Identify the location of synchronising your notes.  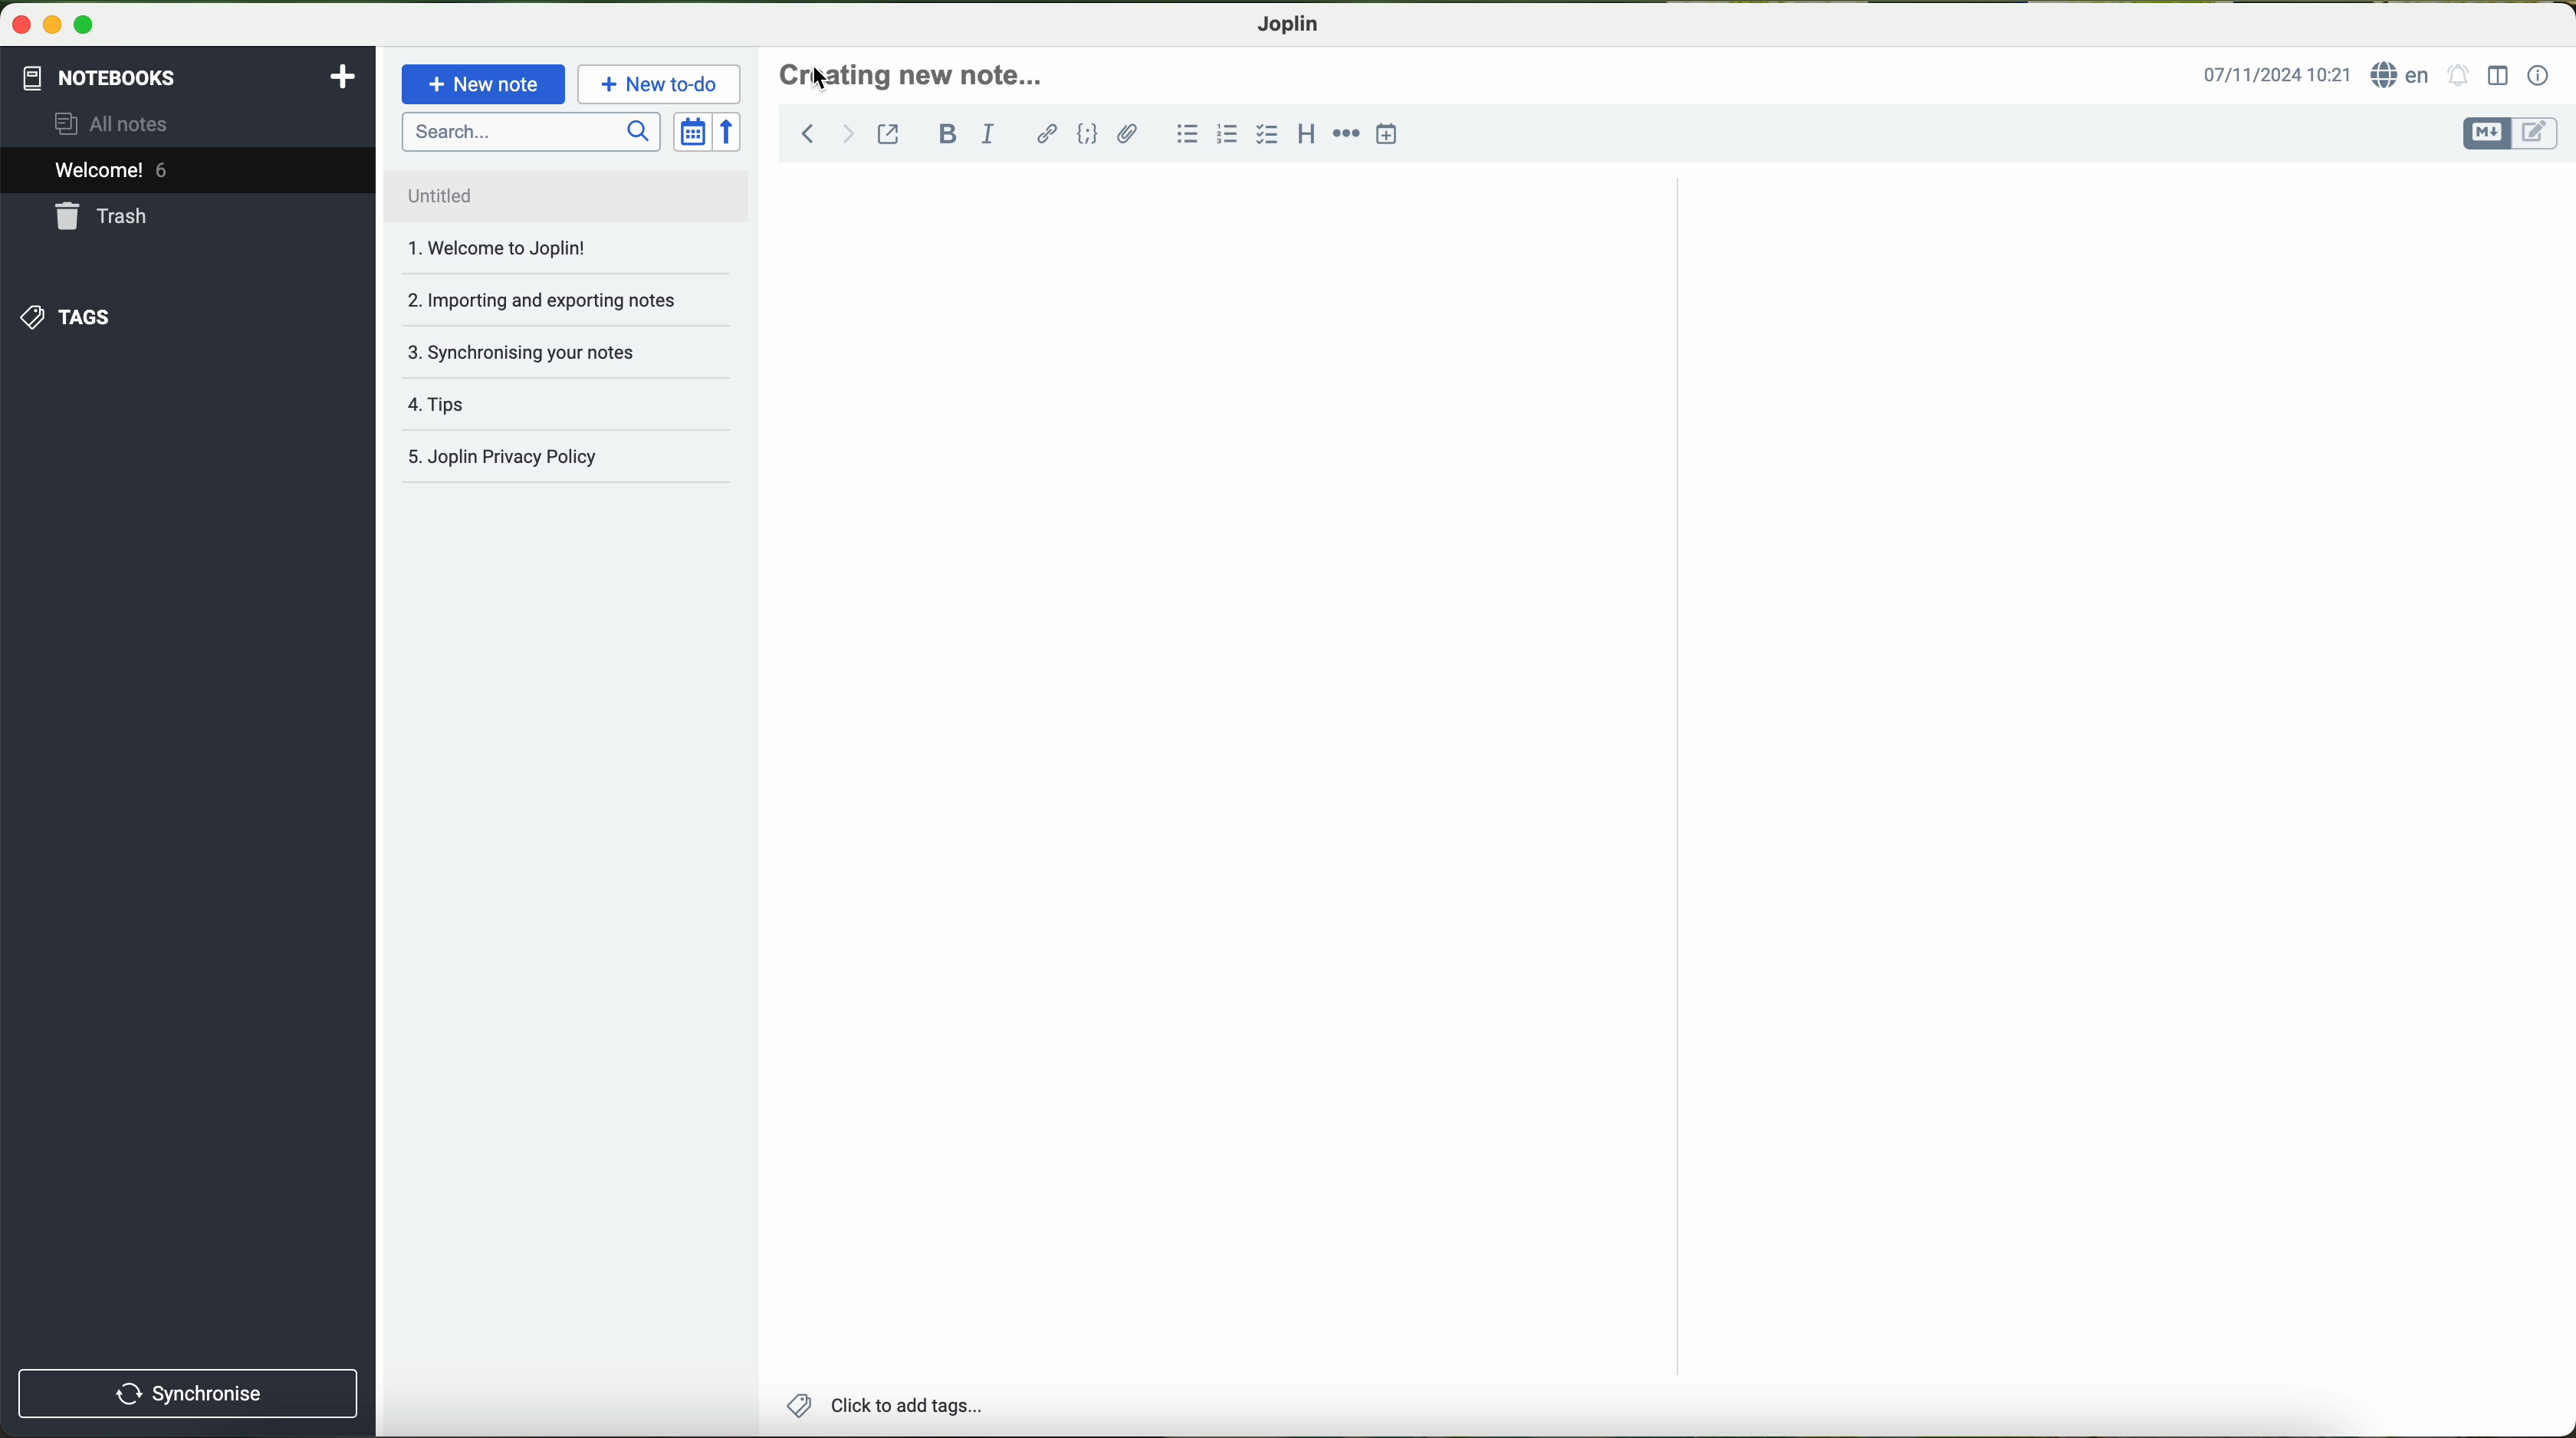
(574, 359).